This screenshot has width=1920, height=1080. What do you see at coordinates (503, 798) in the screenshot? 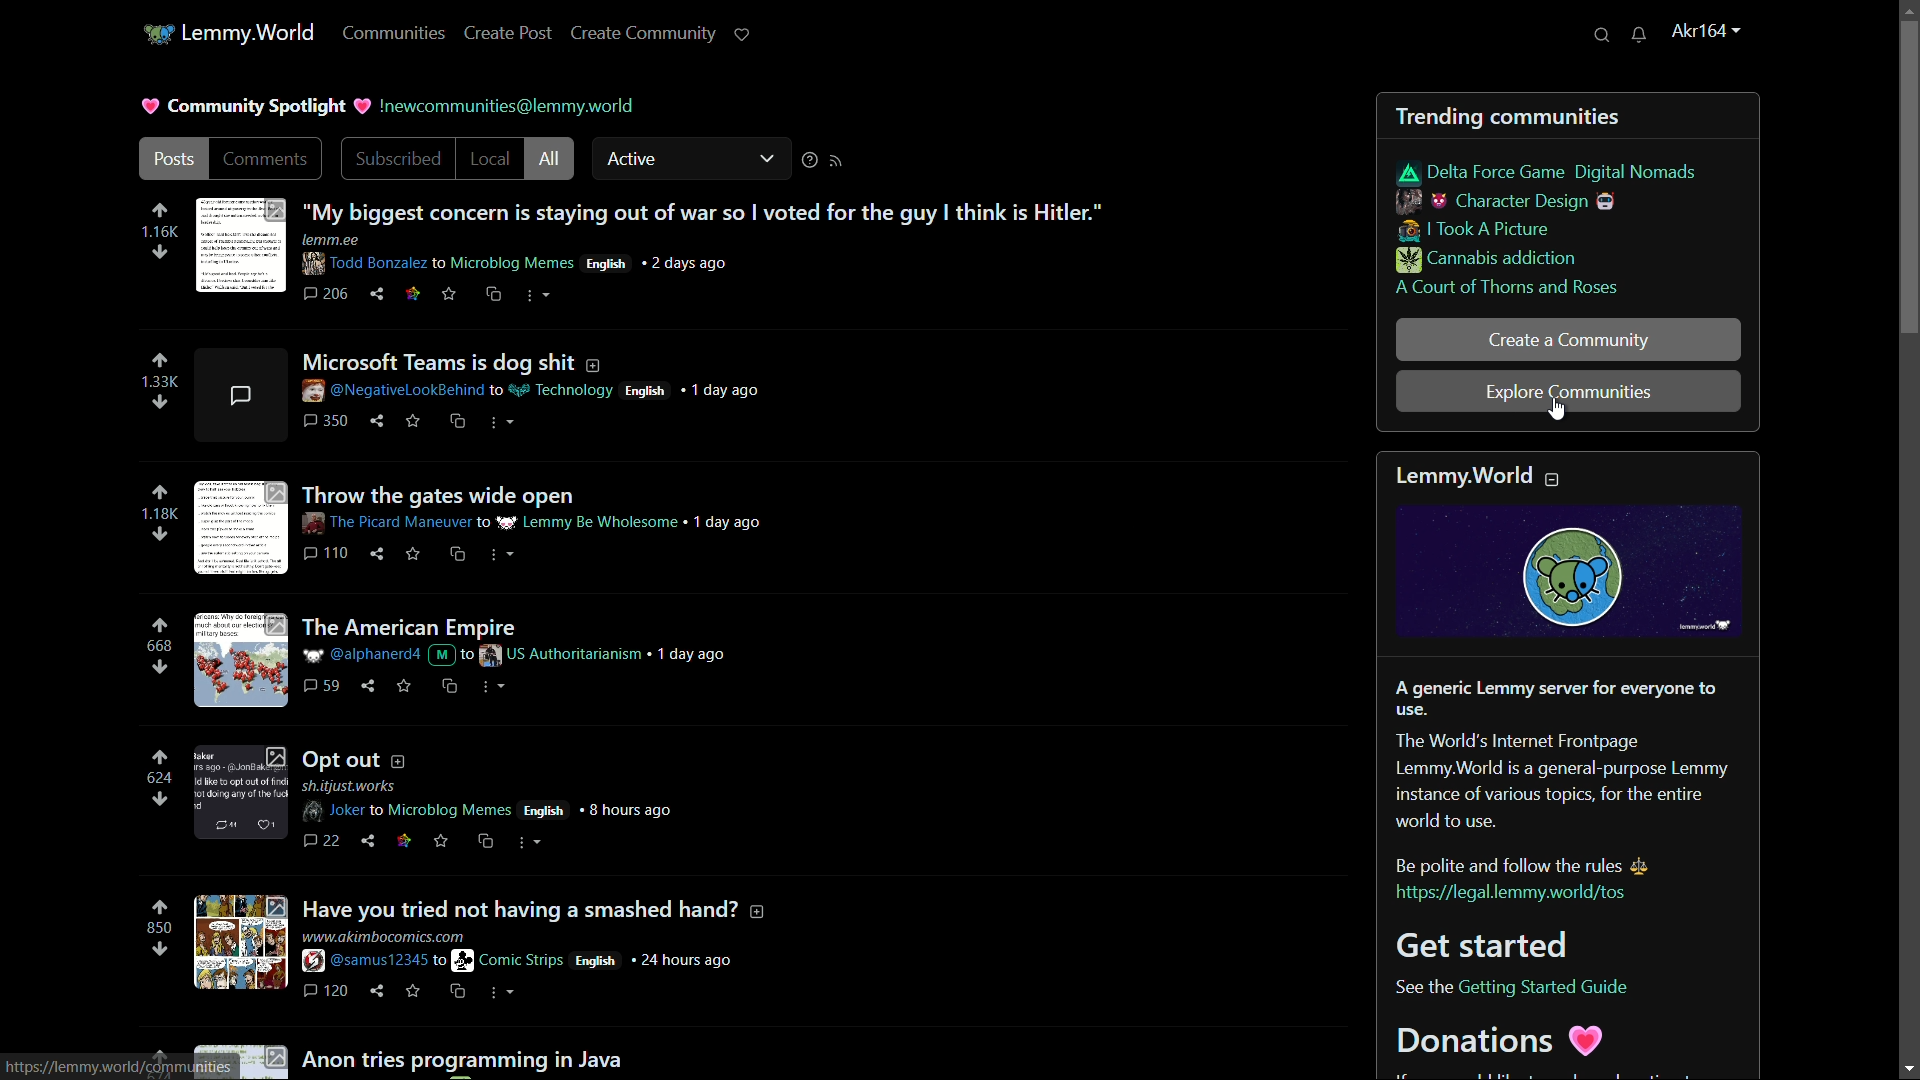
I see `posts details` at bounding box center [503, 798].